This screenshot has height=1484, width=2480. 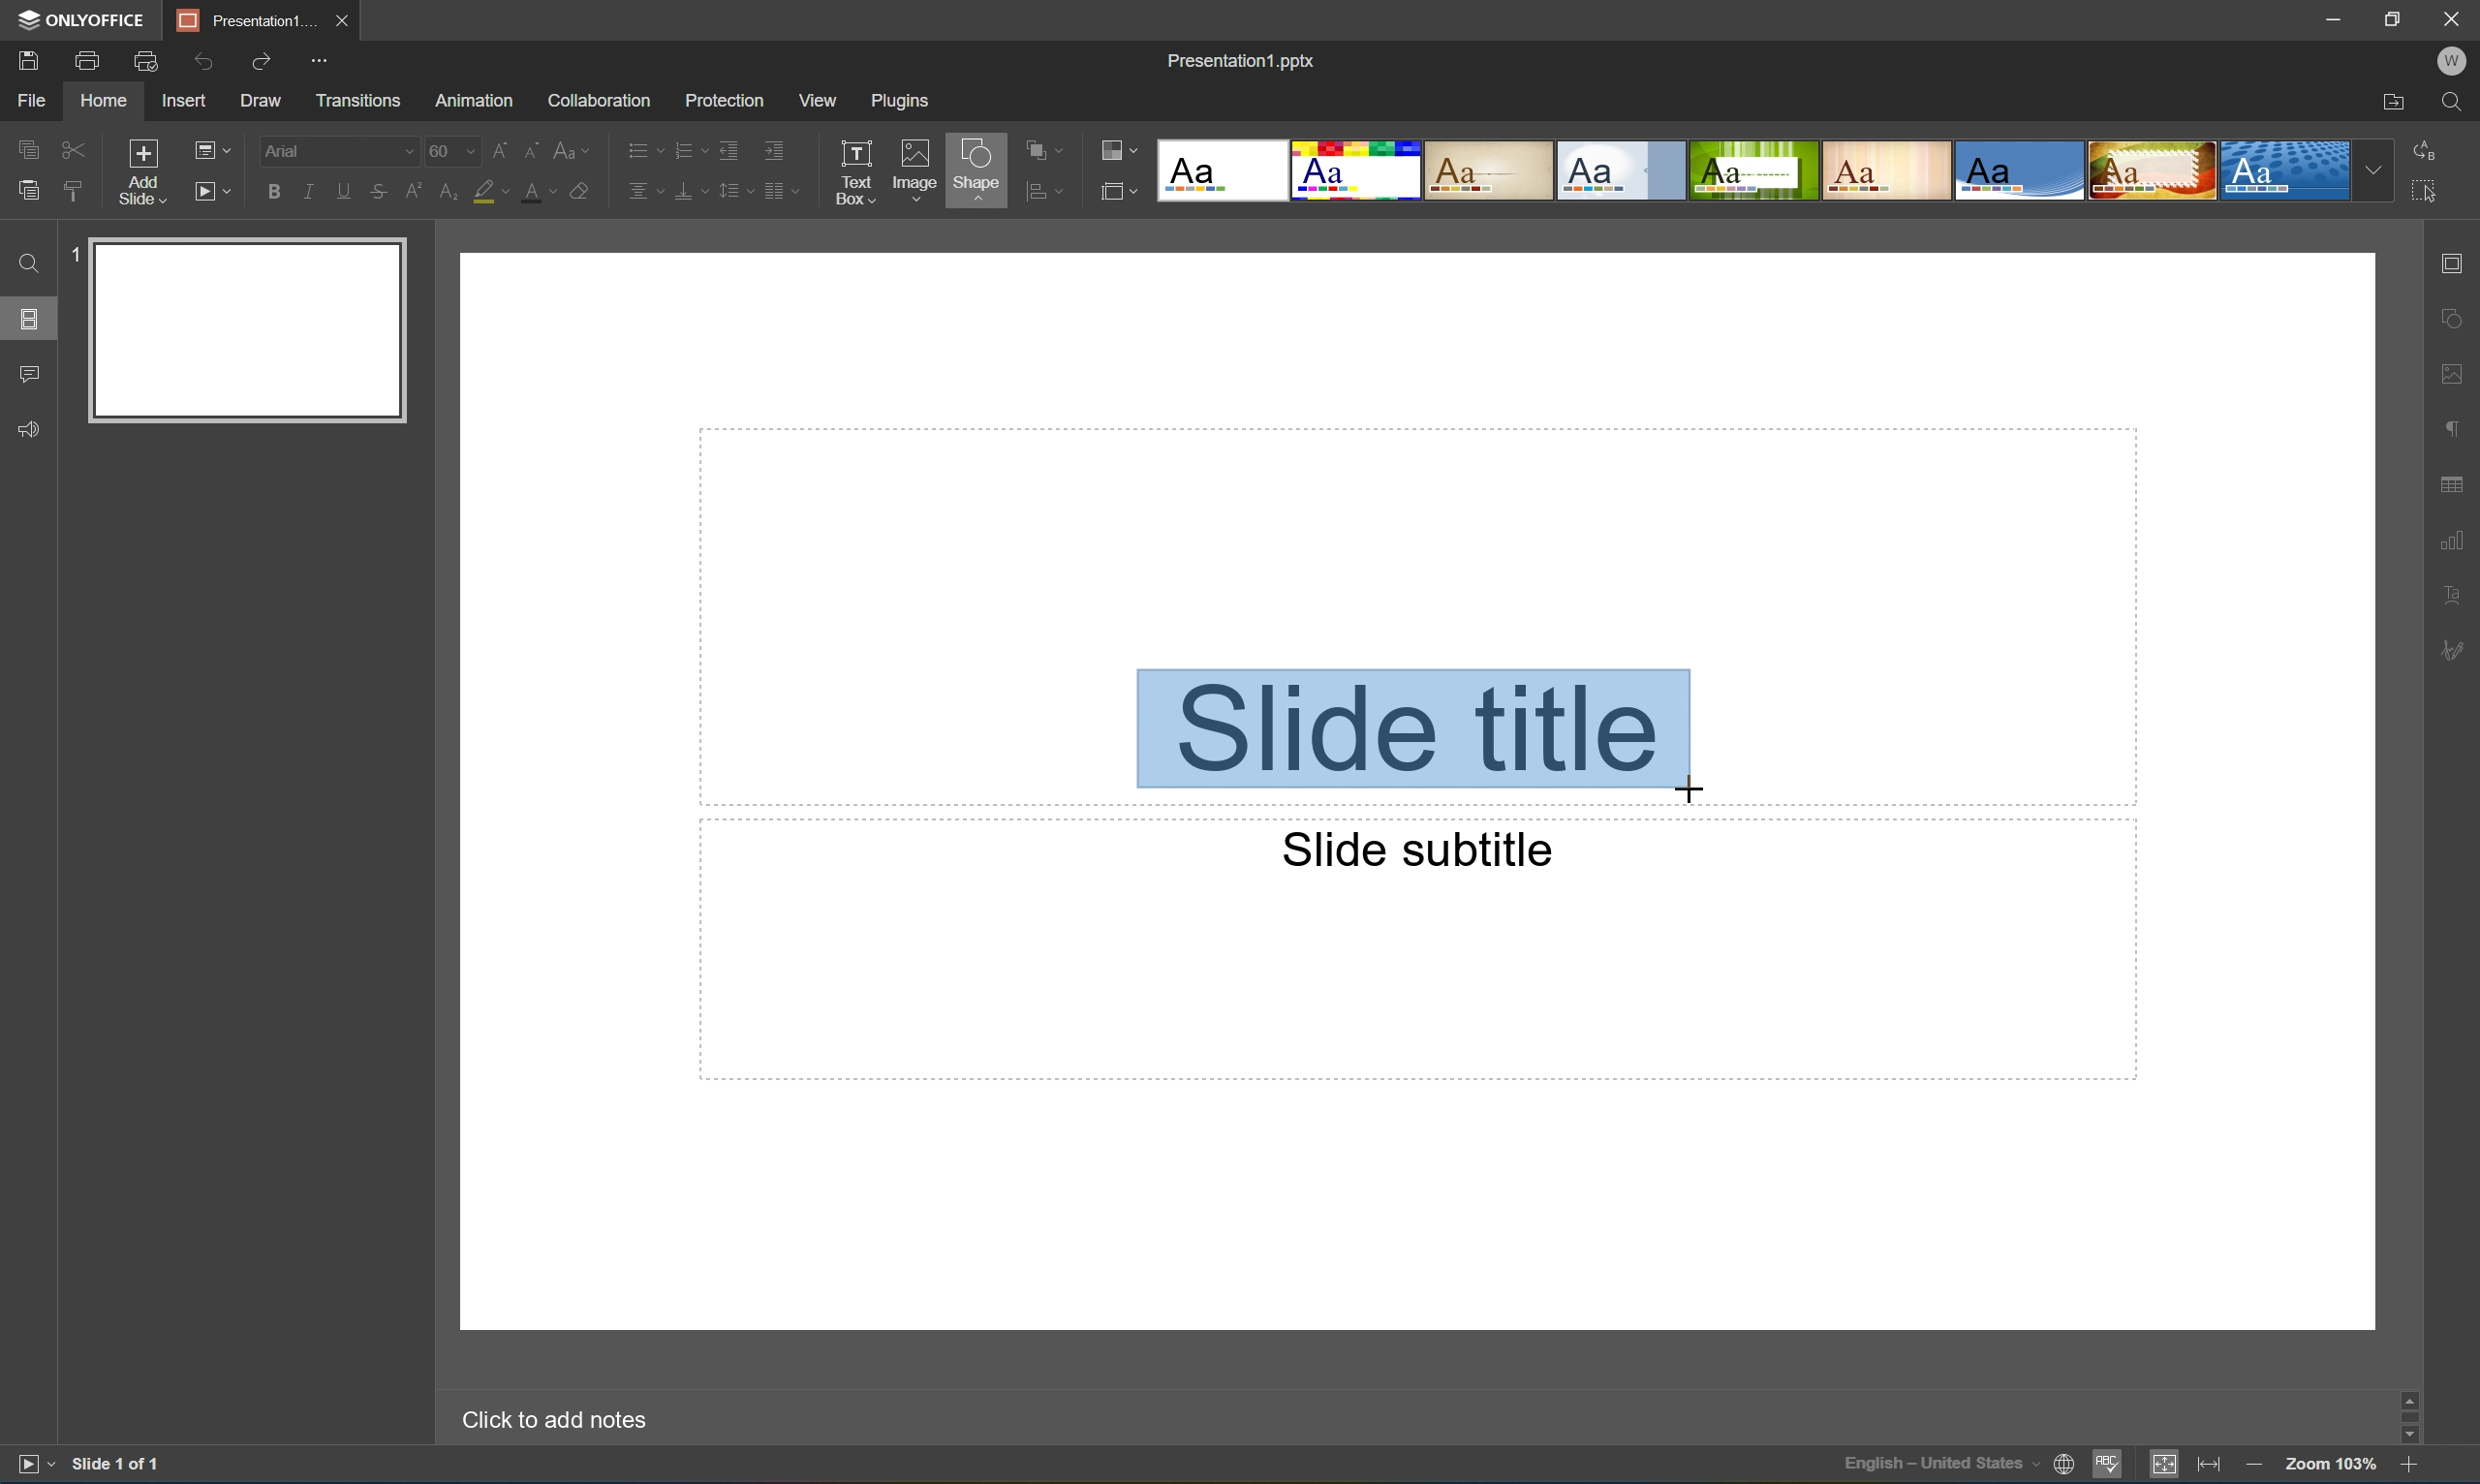 What do you see at coordinates (2330, 1464) in the screenshot?
I see `Zoom 103%` at bounding box center [2330, 1464].